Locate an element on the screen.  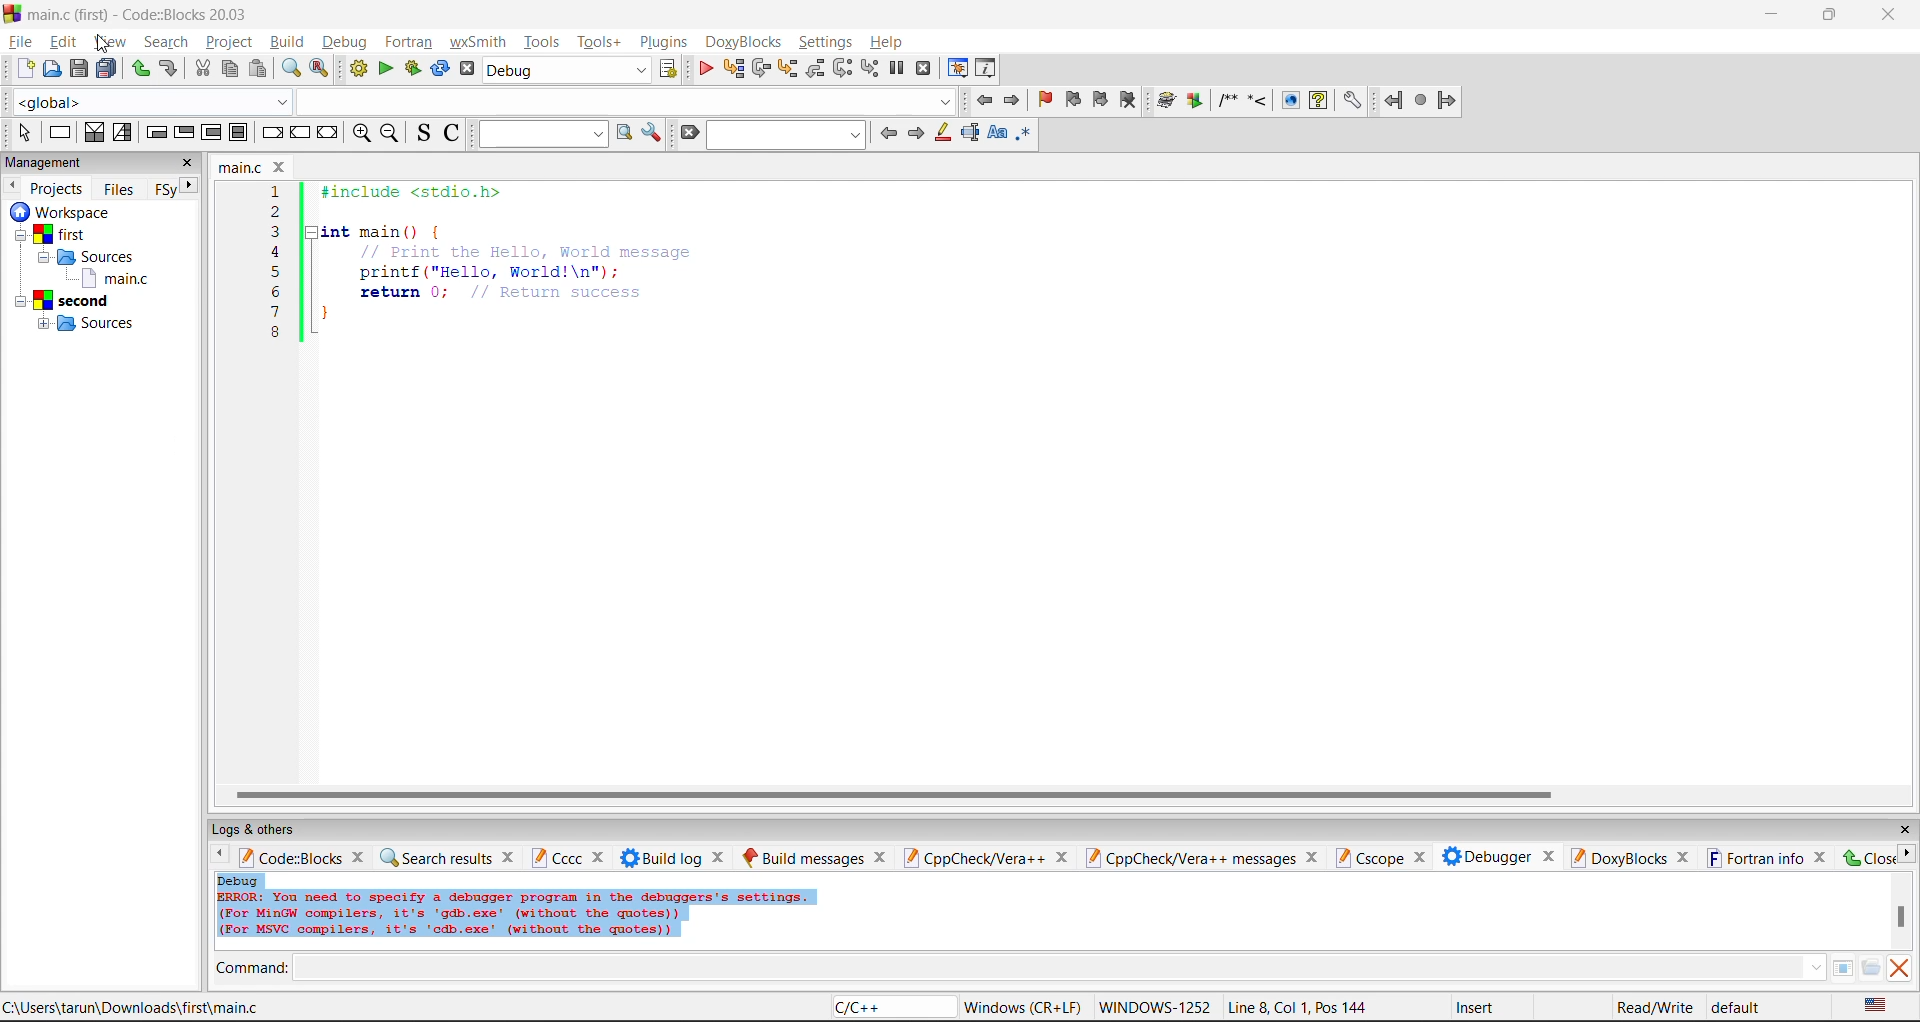
clear output window is located at coordinates (1900, 970).